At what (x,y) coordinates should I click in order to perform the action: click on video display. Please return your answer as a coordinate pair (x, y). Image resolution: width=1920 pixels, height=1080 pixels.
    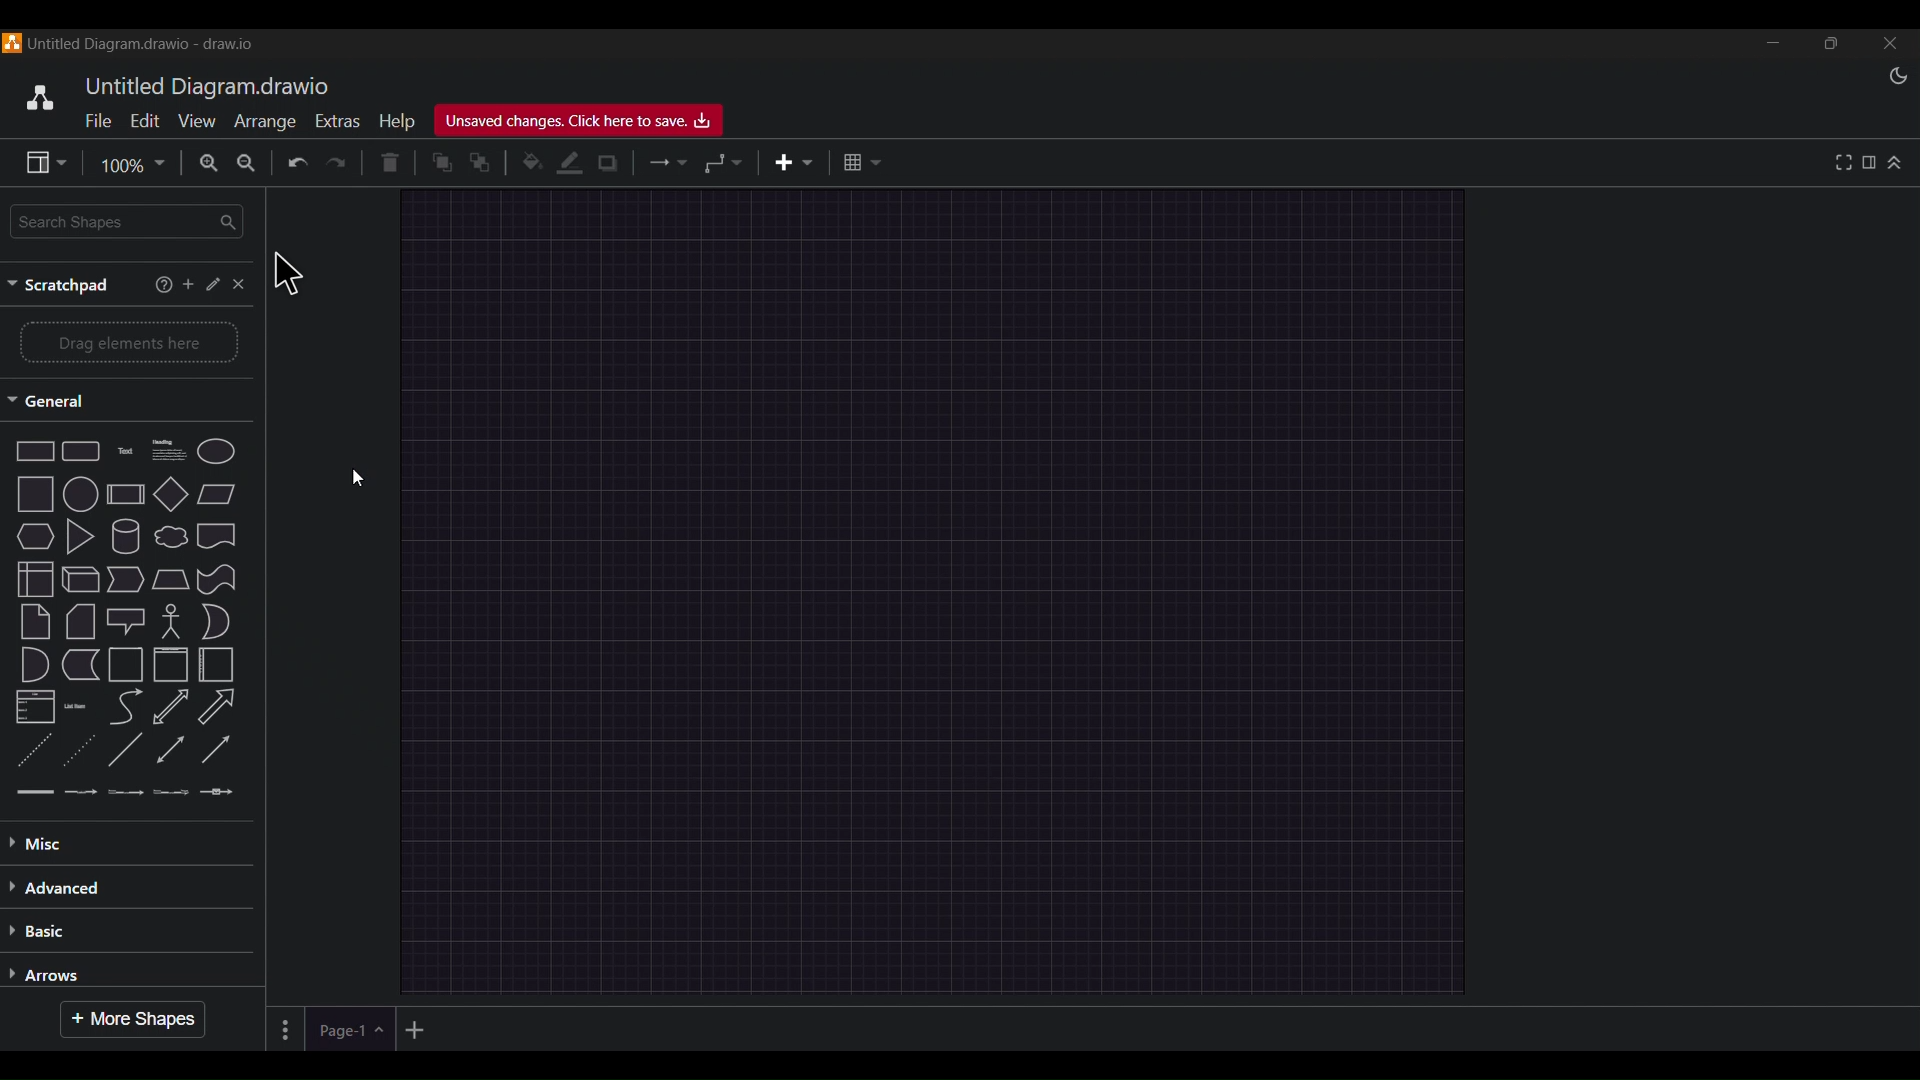
    Looking at the image, I should click on (952, 541).